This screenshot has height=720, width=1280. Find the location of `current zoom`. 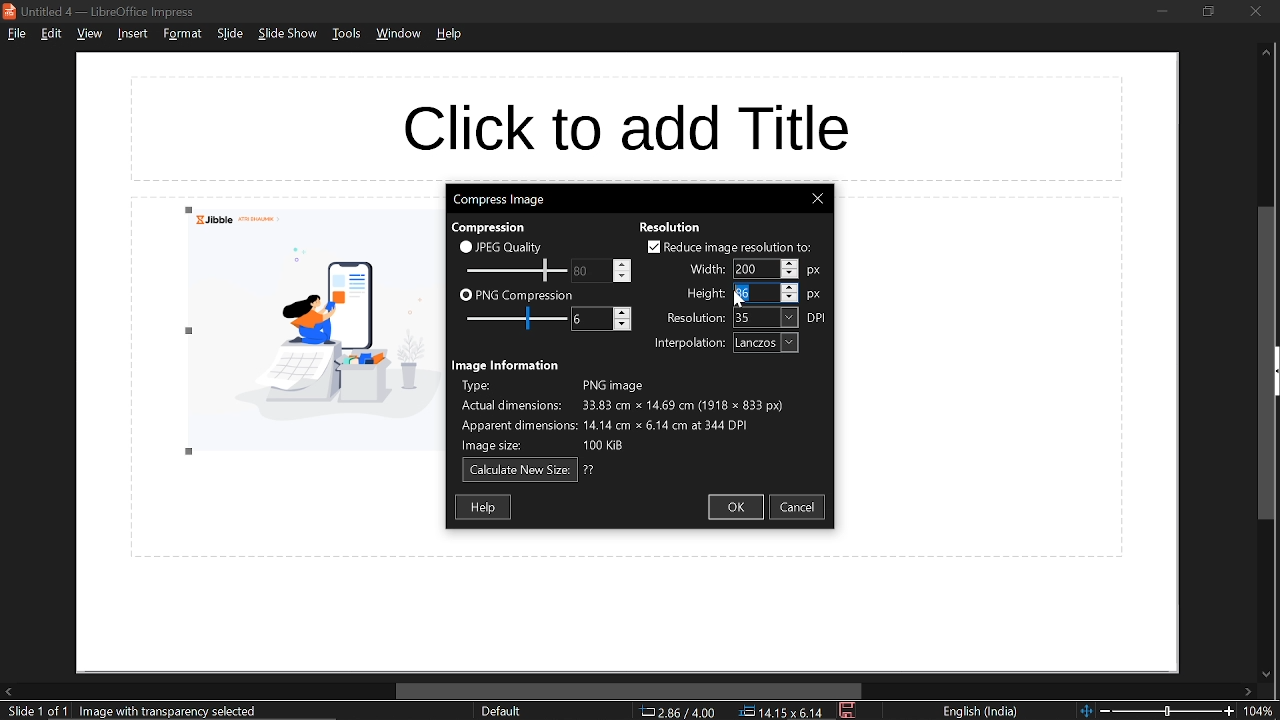

current zoom is located at coordinates (1262, 712).